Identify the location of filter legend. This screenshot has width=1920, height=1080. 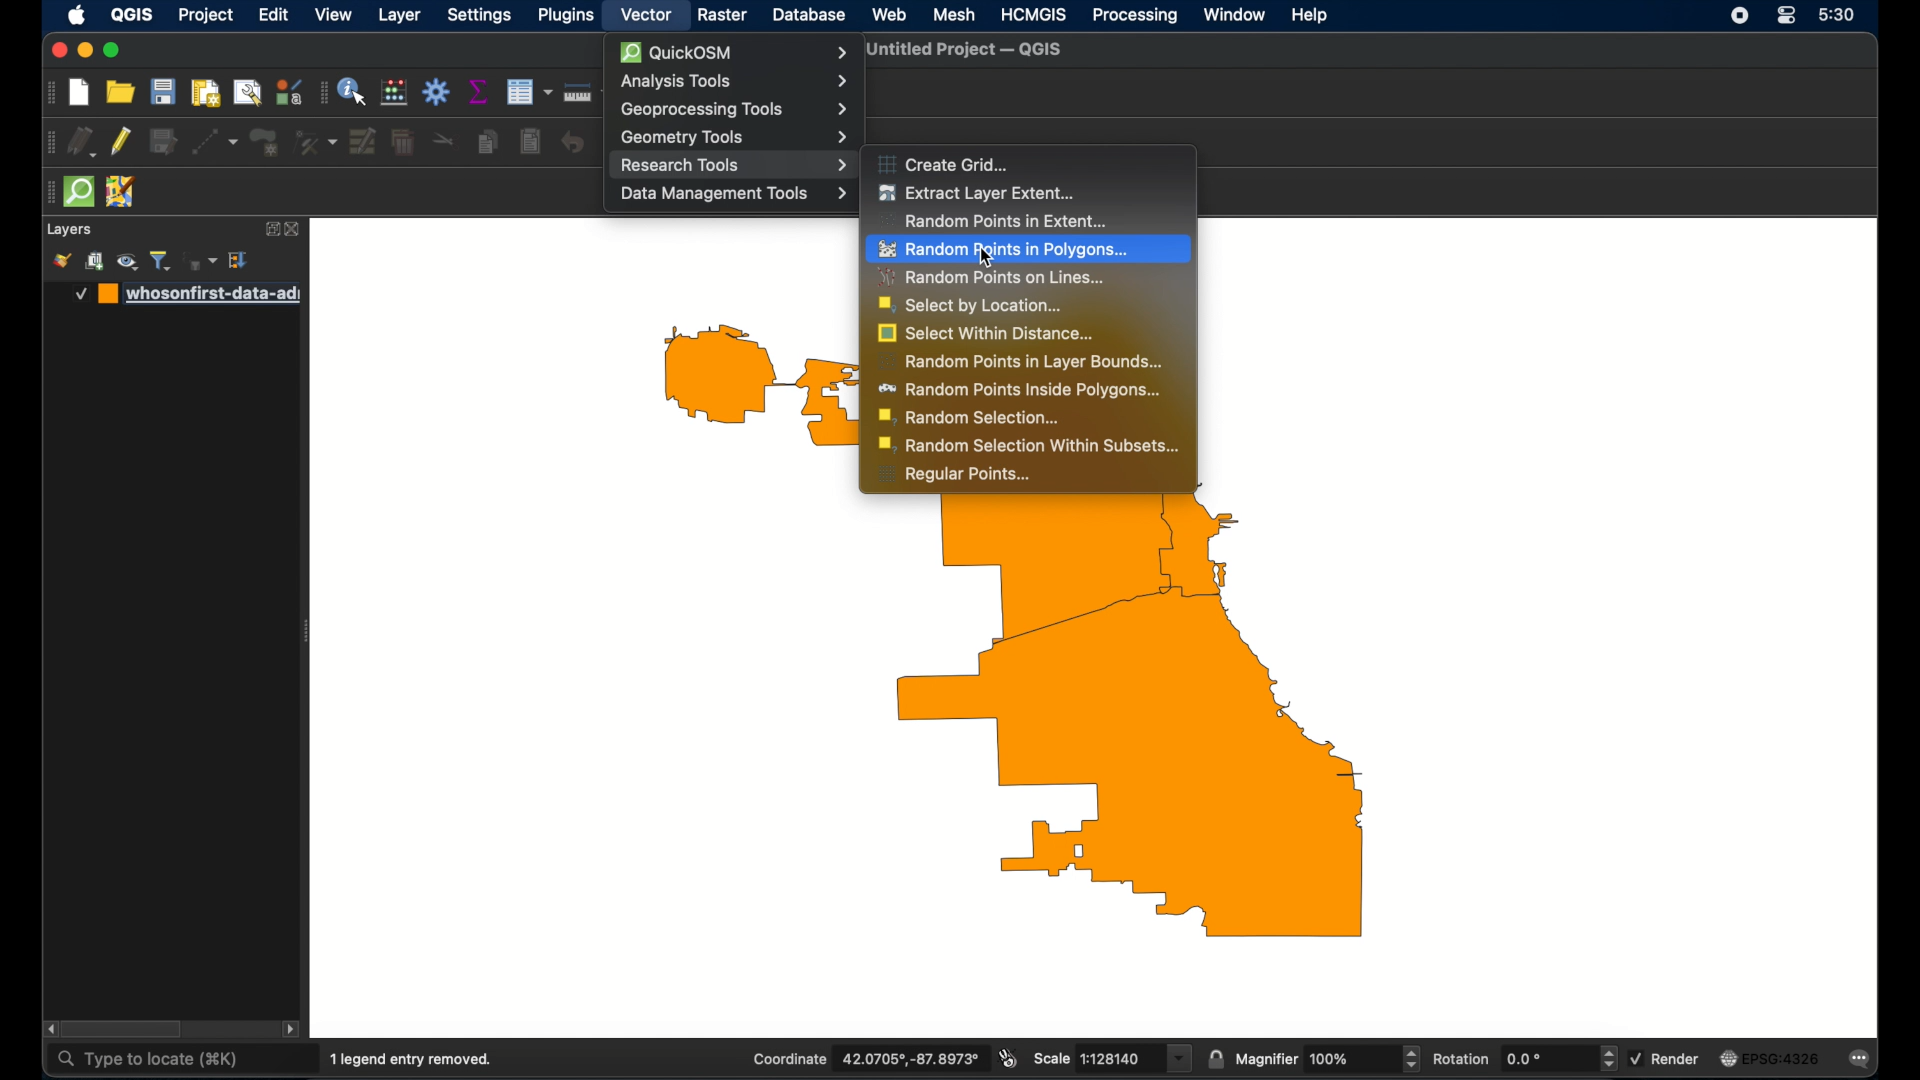
(163, 260).